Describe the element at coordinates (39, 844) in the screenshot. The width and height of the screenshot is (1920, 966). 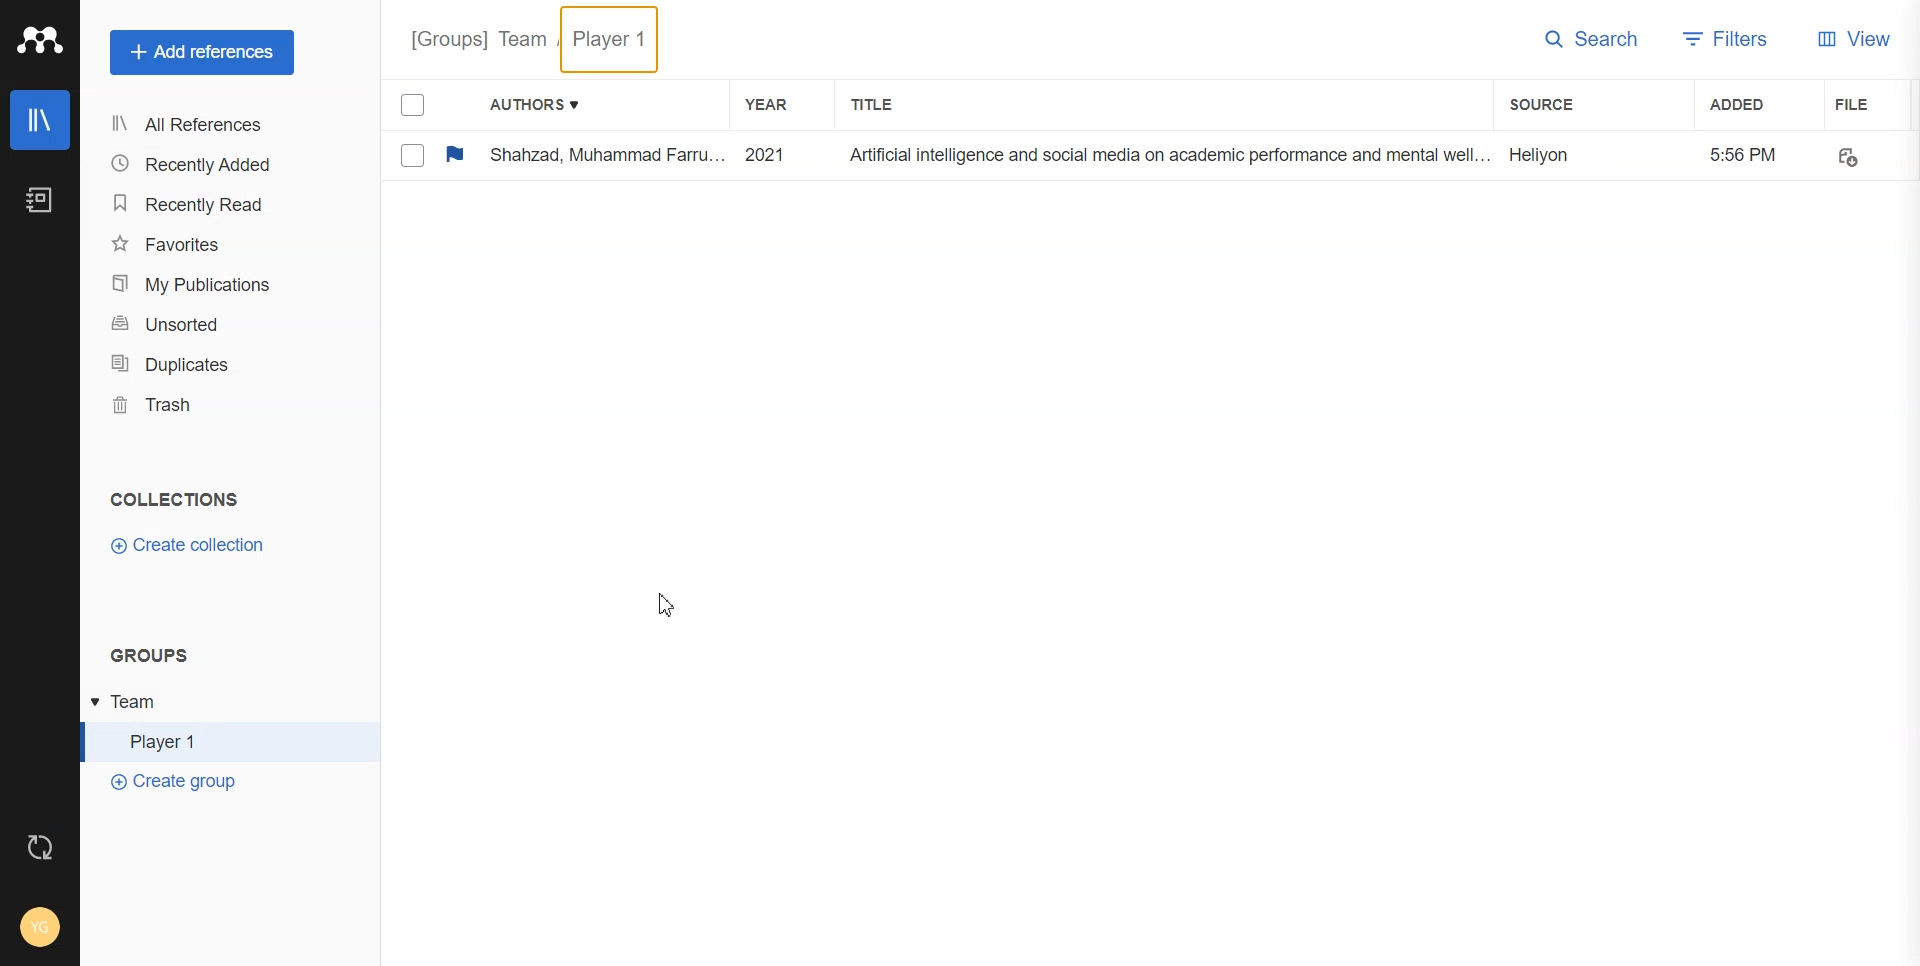
I see `Auto Sync` at that location.